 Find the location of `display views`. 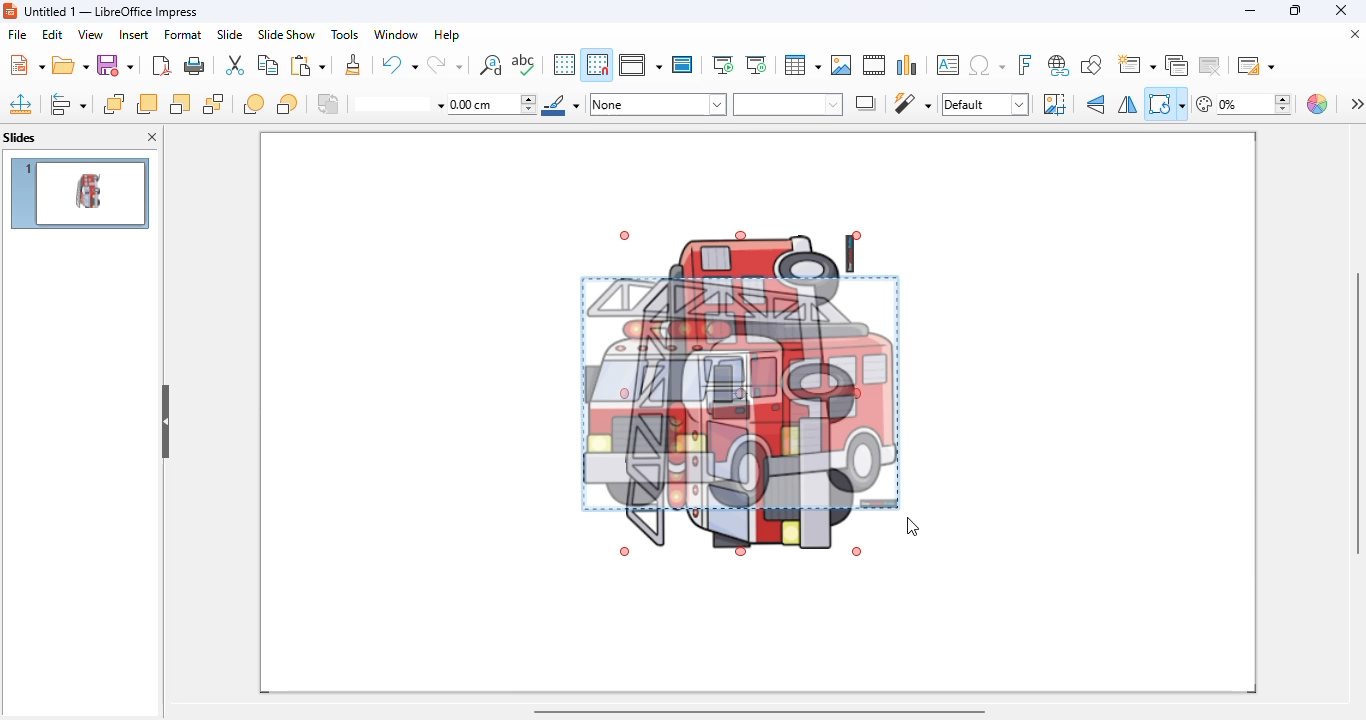

display views is located at coordinates (641, 64).